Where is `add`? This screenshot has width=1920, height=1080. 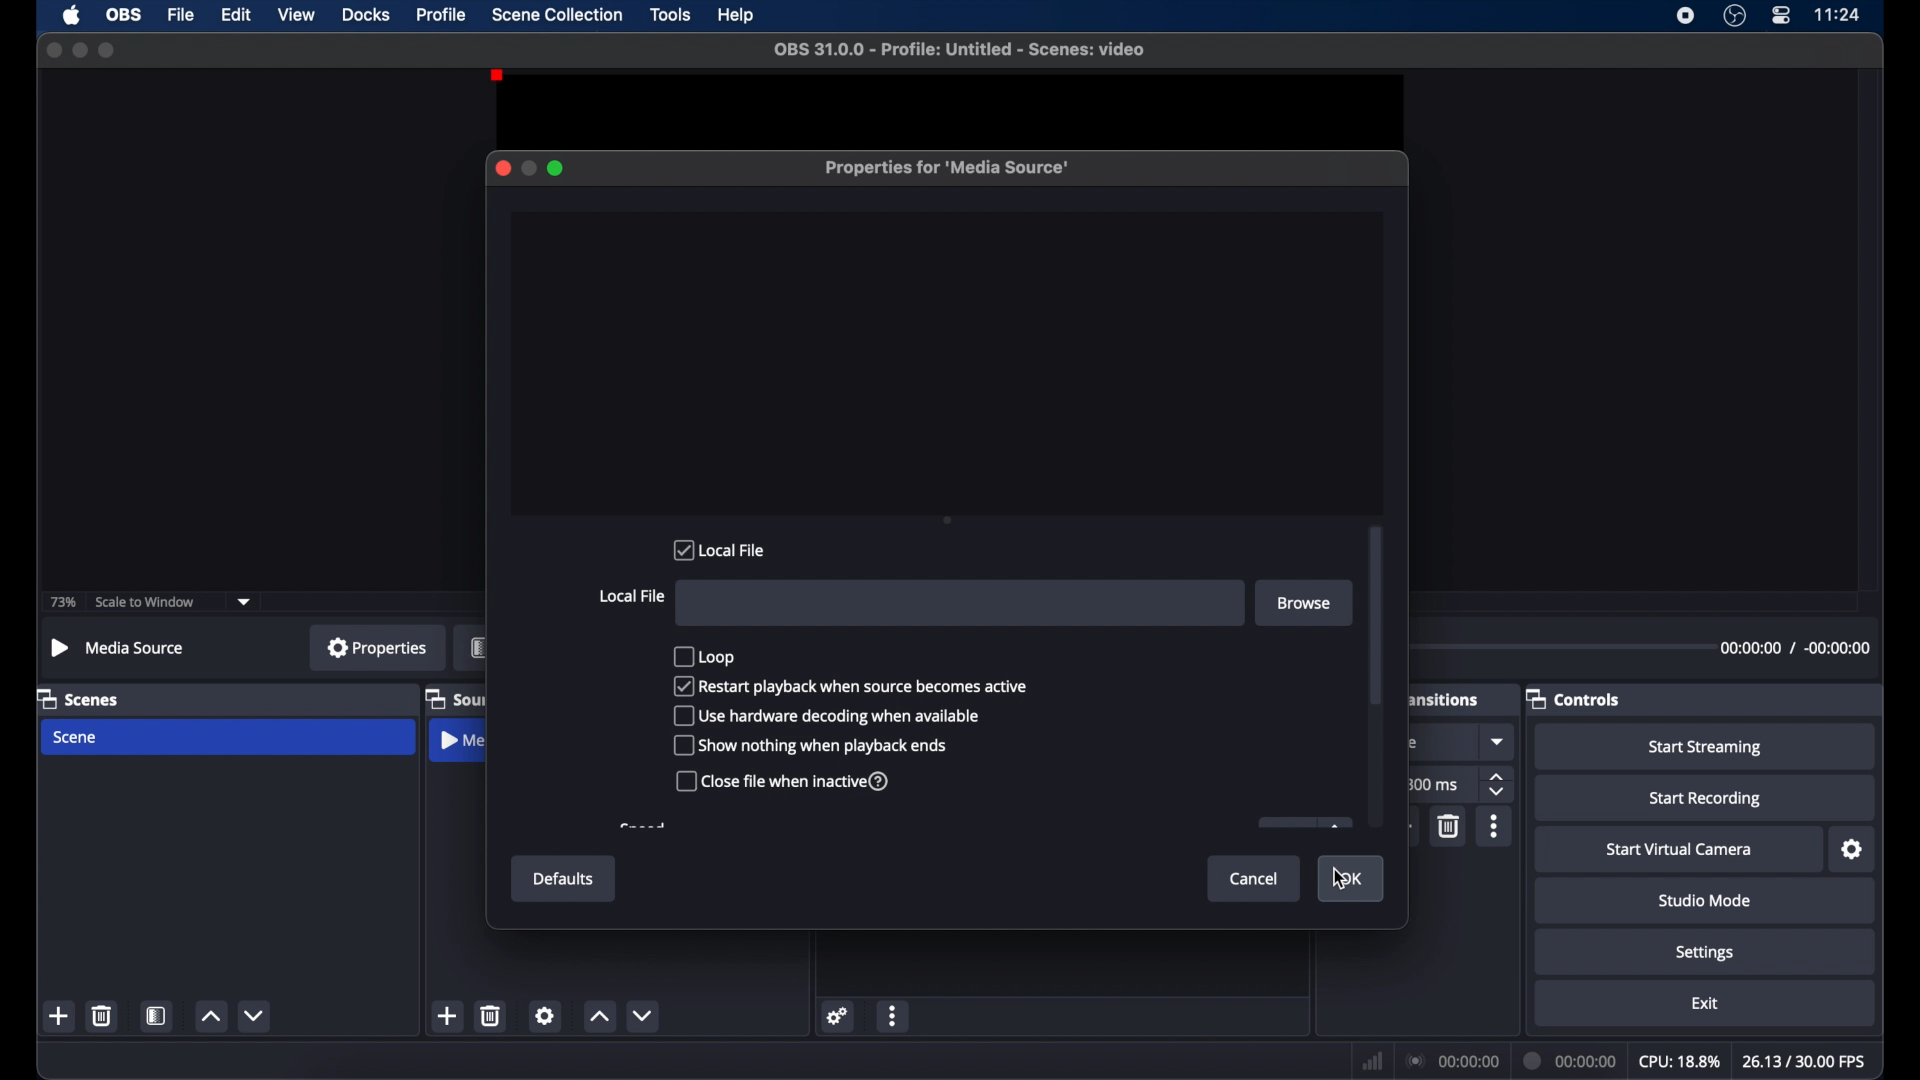 add is located at coordinates (59, 1016).